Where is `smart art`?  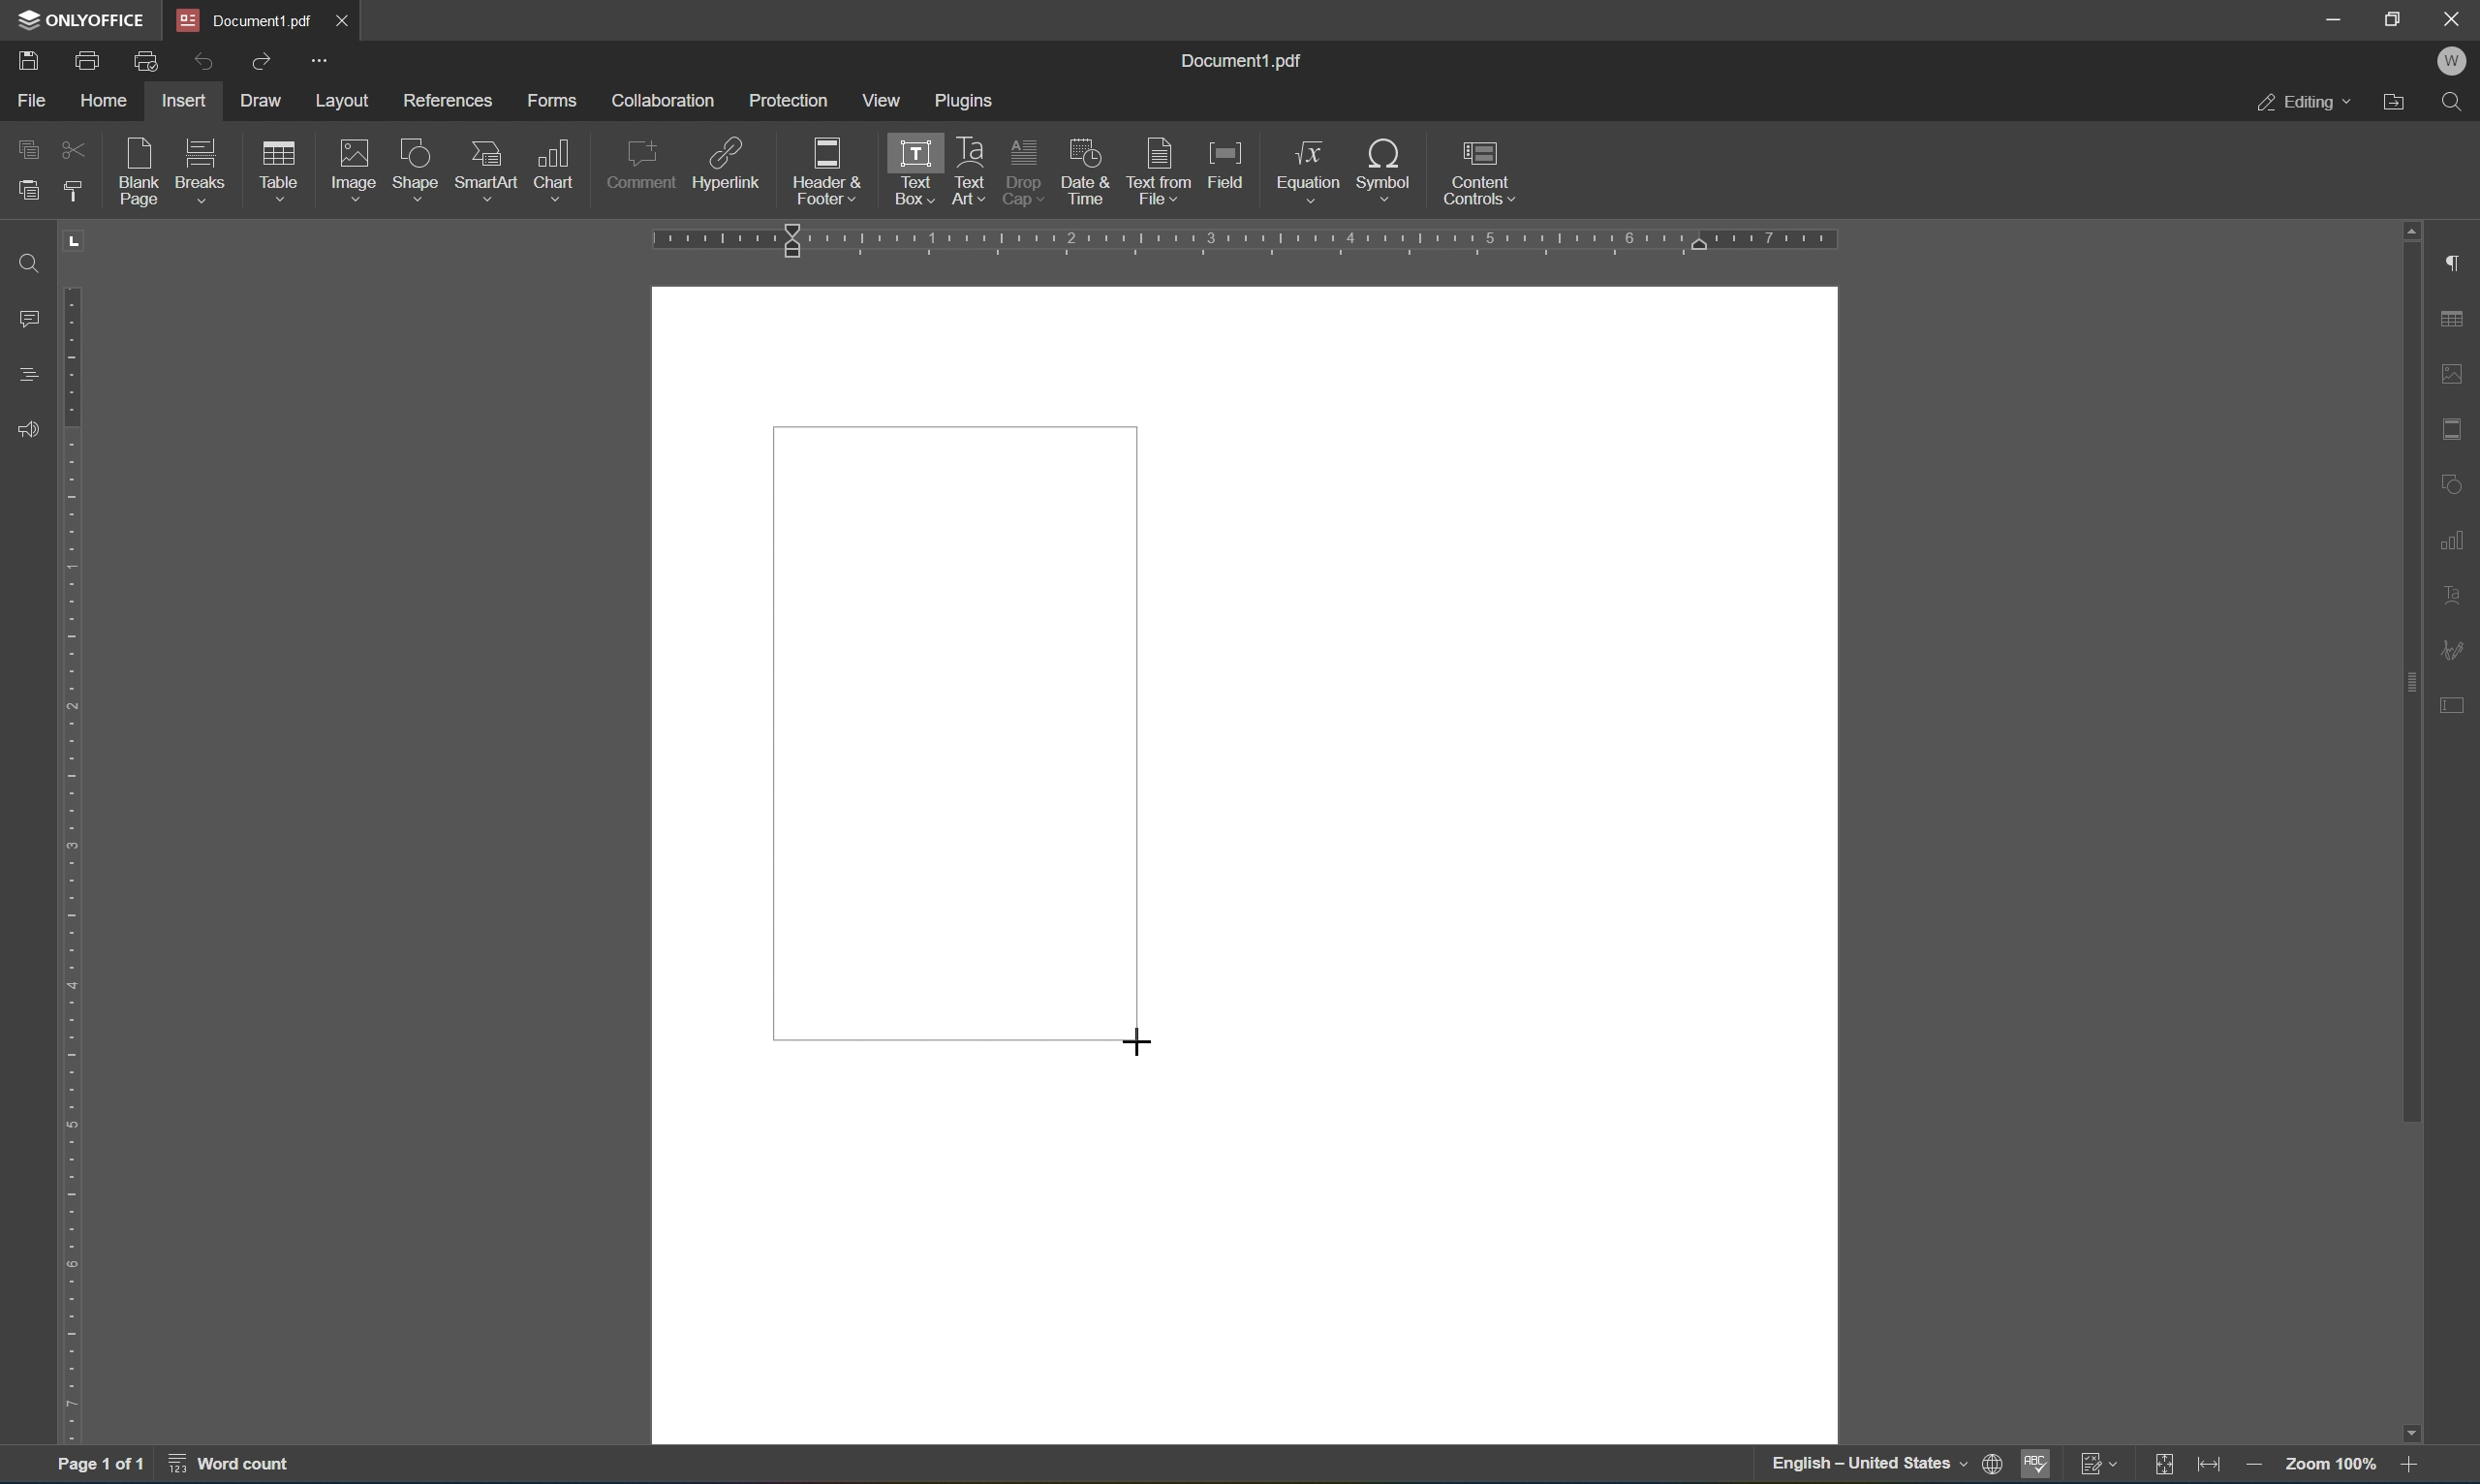 smart art is located at coordinates (489, 170).